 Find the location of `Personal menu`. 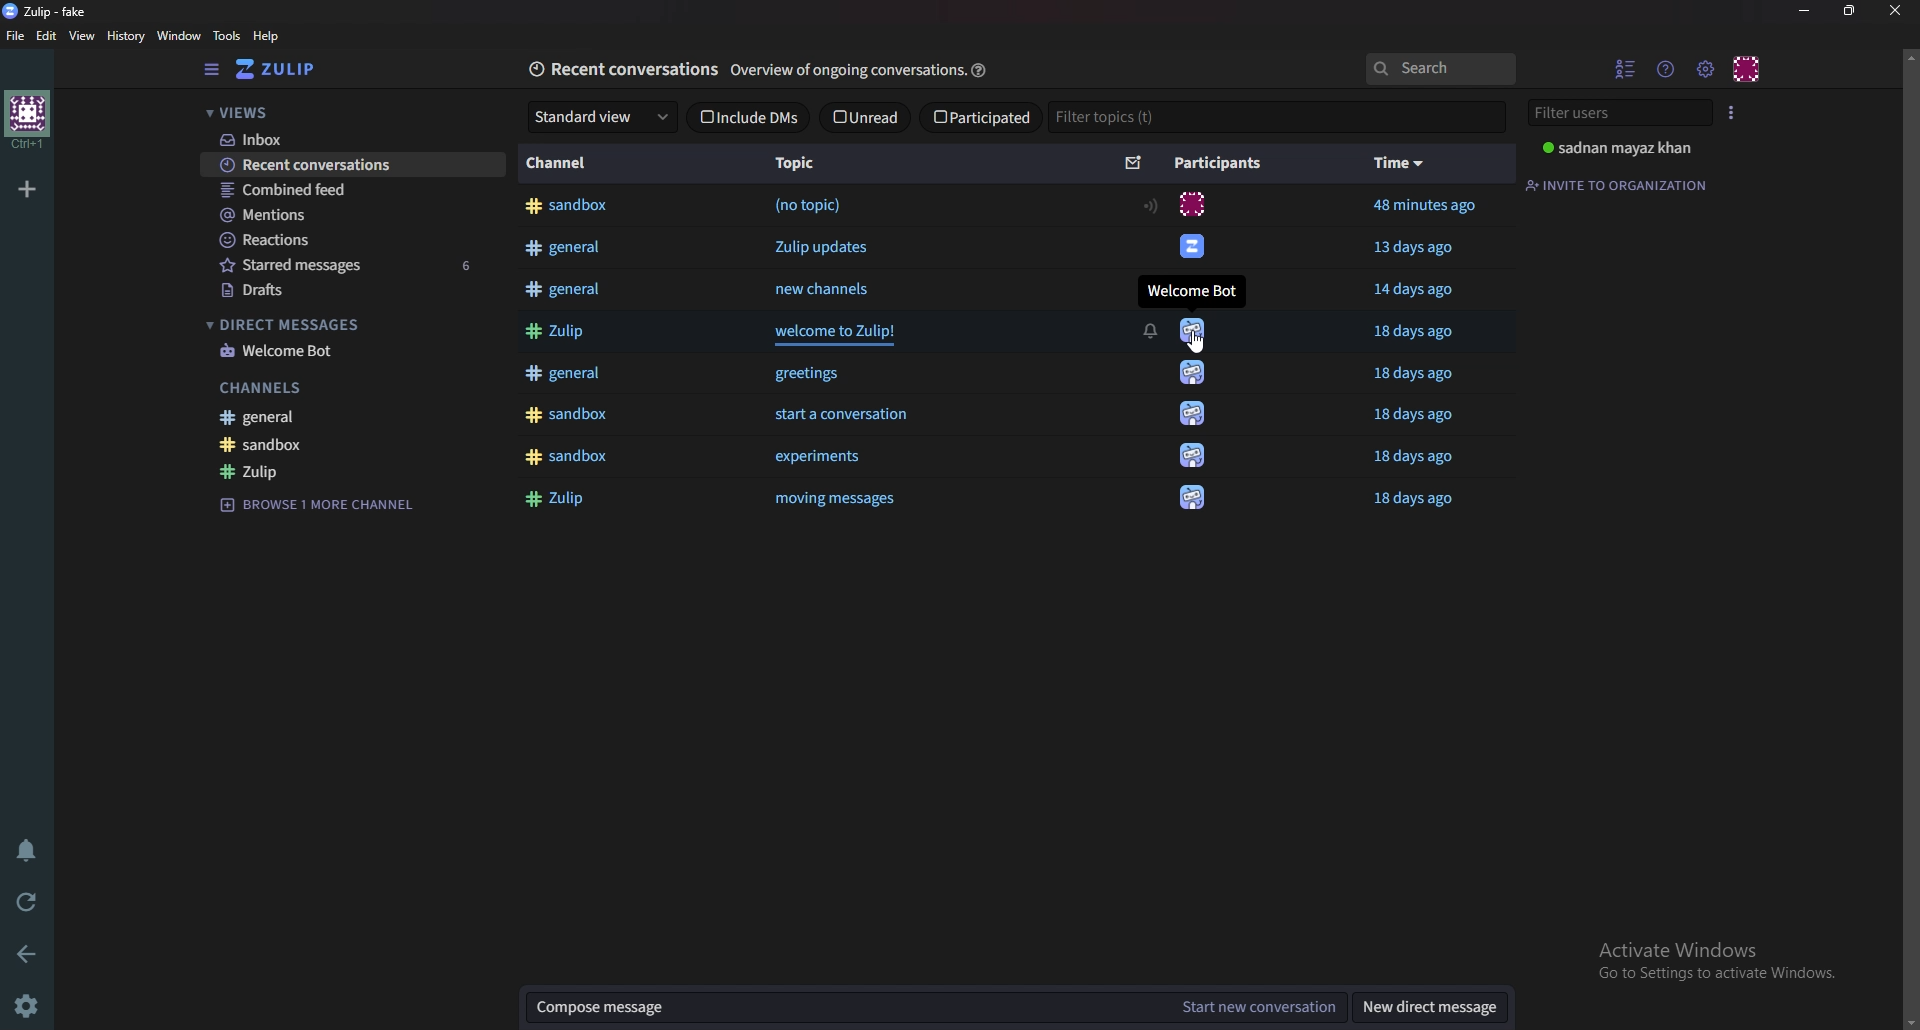

Personal menu is located at coordinates (1747, 68).